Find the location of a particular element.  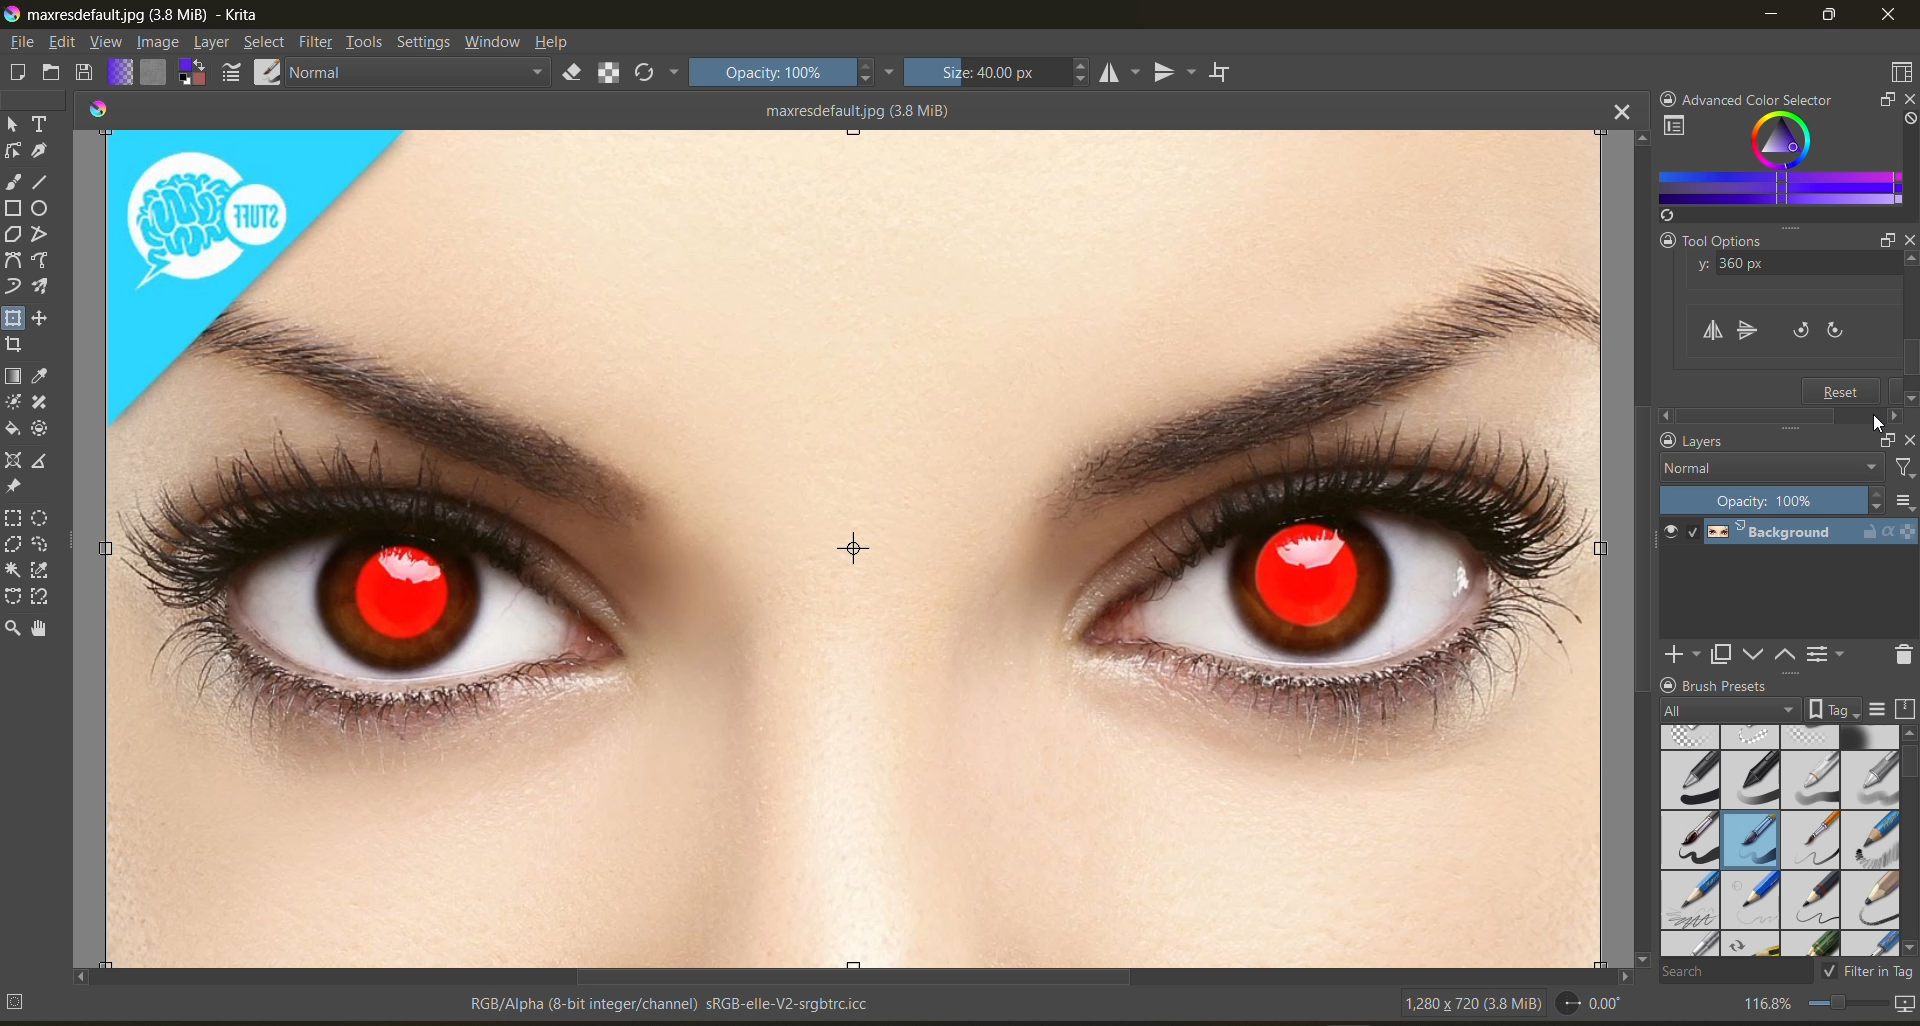

wrap around mode is located at coordinates (1227, 73).